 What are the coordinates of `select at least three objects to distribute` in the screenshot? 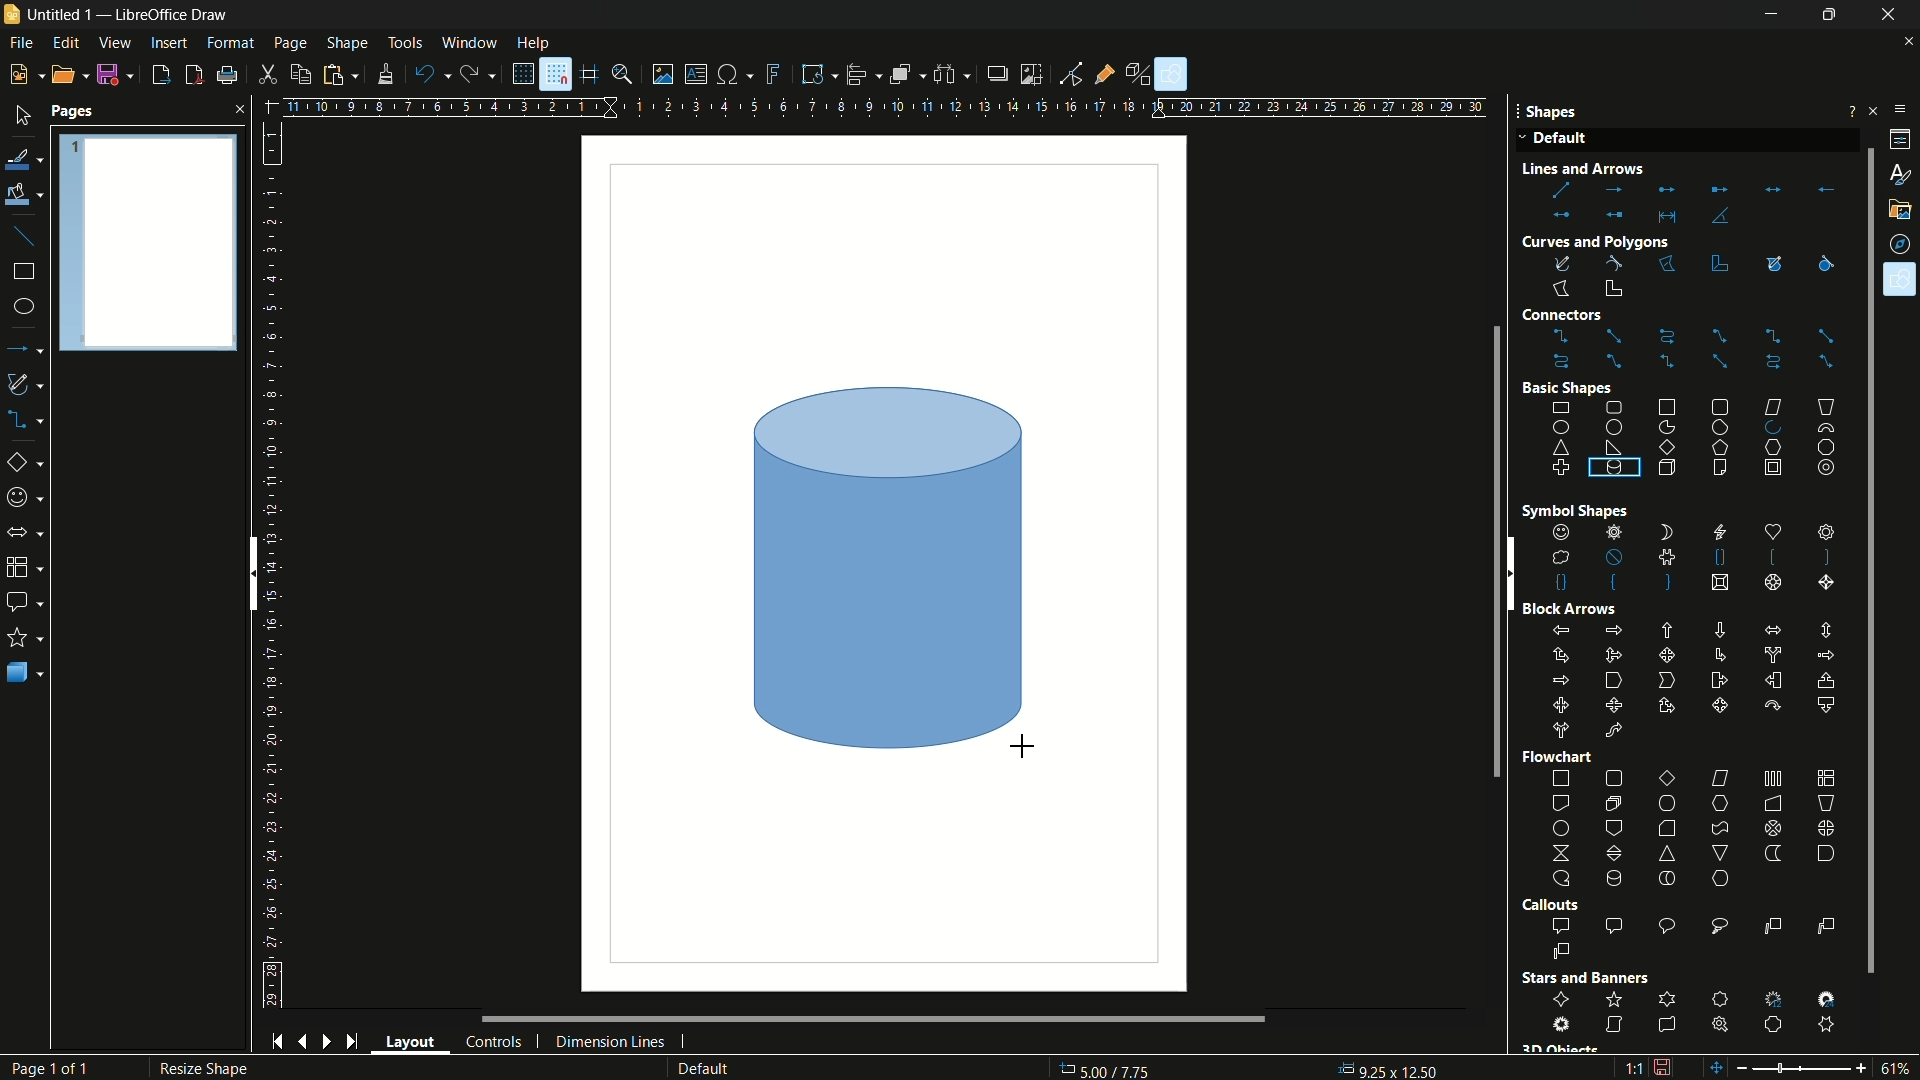 It's located at (954, 75).